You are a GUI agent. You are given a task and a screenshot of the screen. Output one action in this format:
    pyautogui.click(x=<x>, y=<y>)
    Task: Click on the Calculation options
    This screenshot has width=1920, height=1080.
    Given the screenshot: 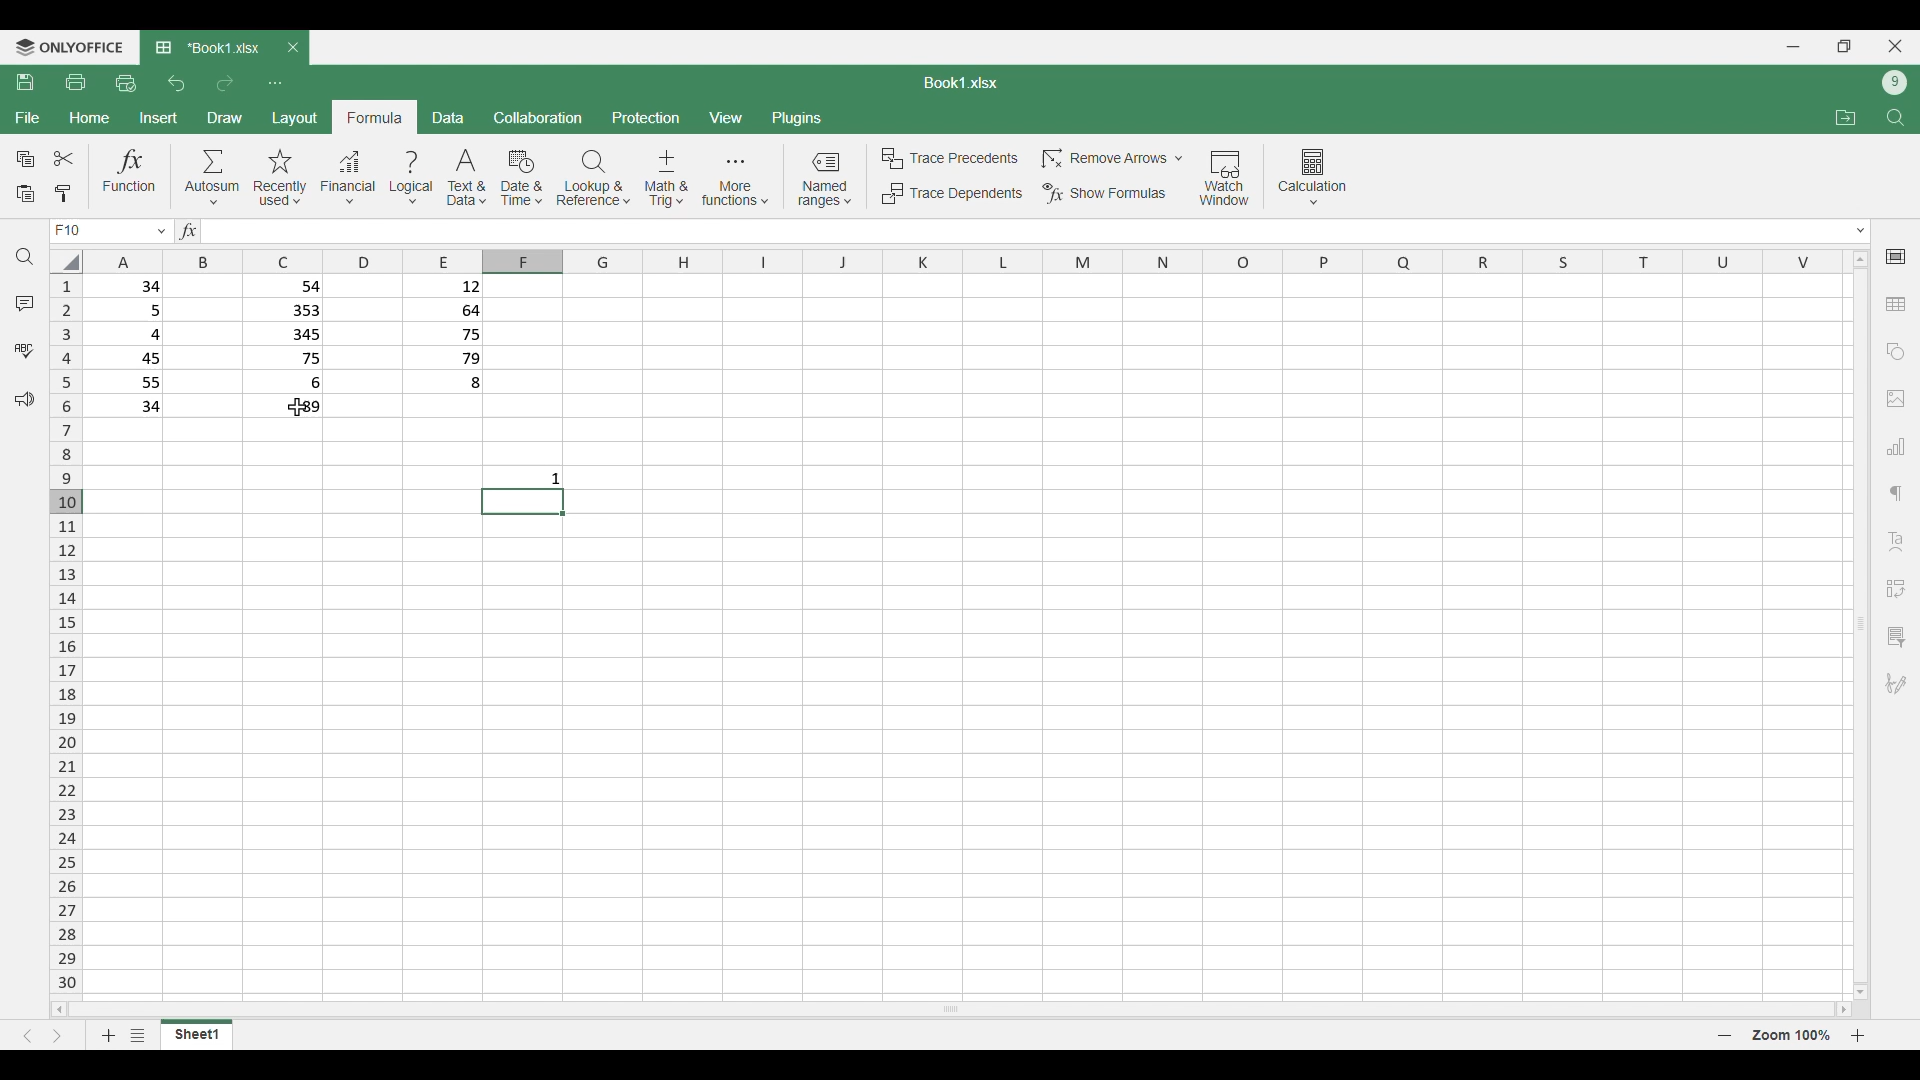 What is the action you would take?
    pyautogui.click(x=1313, y=177)
    